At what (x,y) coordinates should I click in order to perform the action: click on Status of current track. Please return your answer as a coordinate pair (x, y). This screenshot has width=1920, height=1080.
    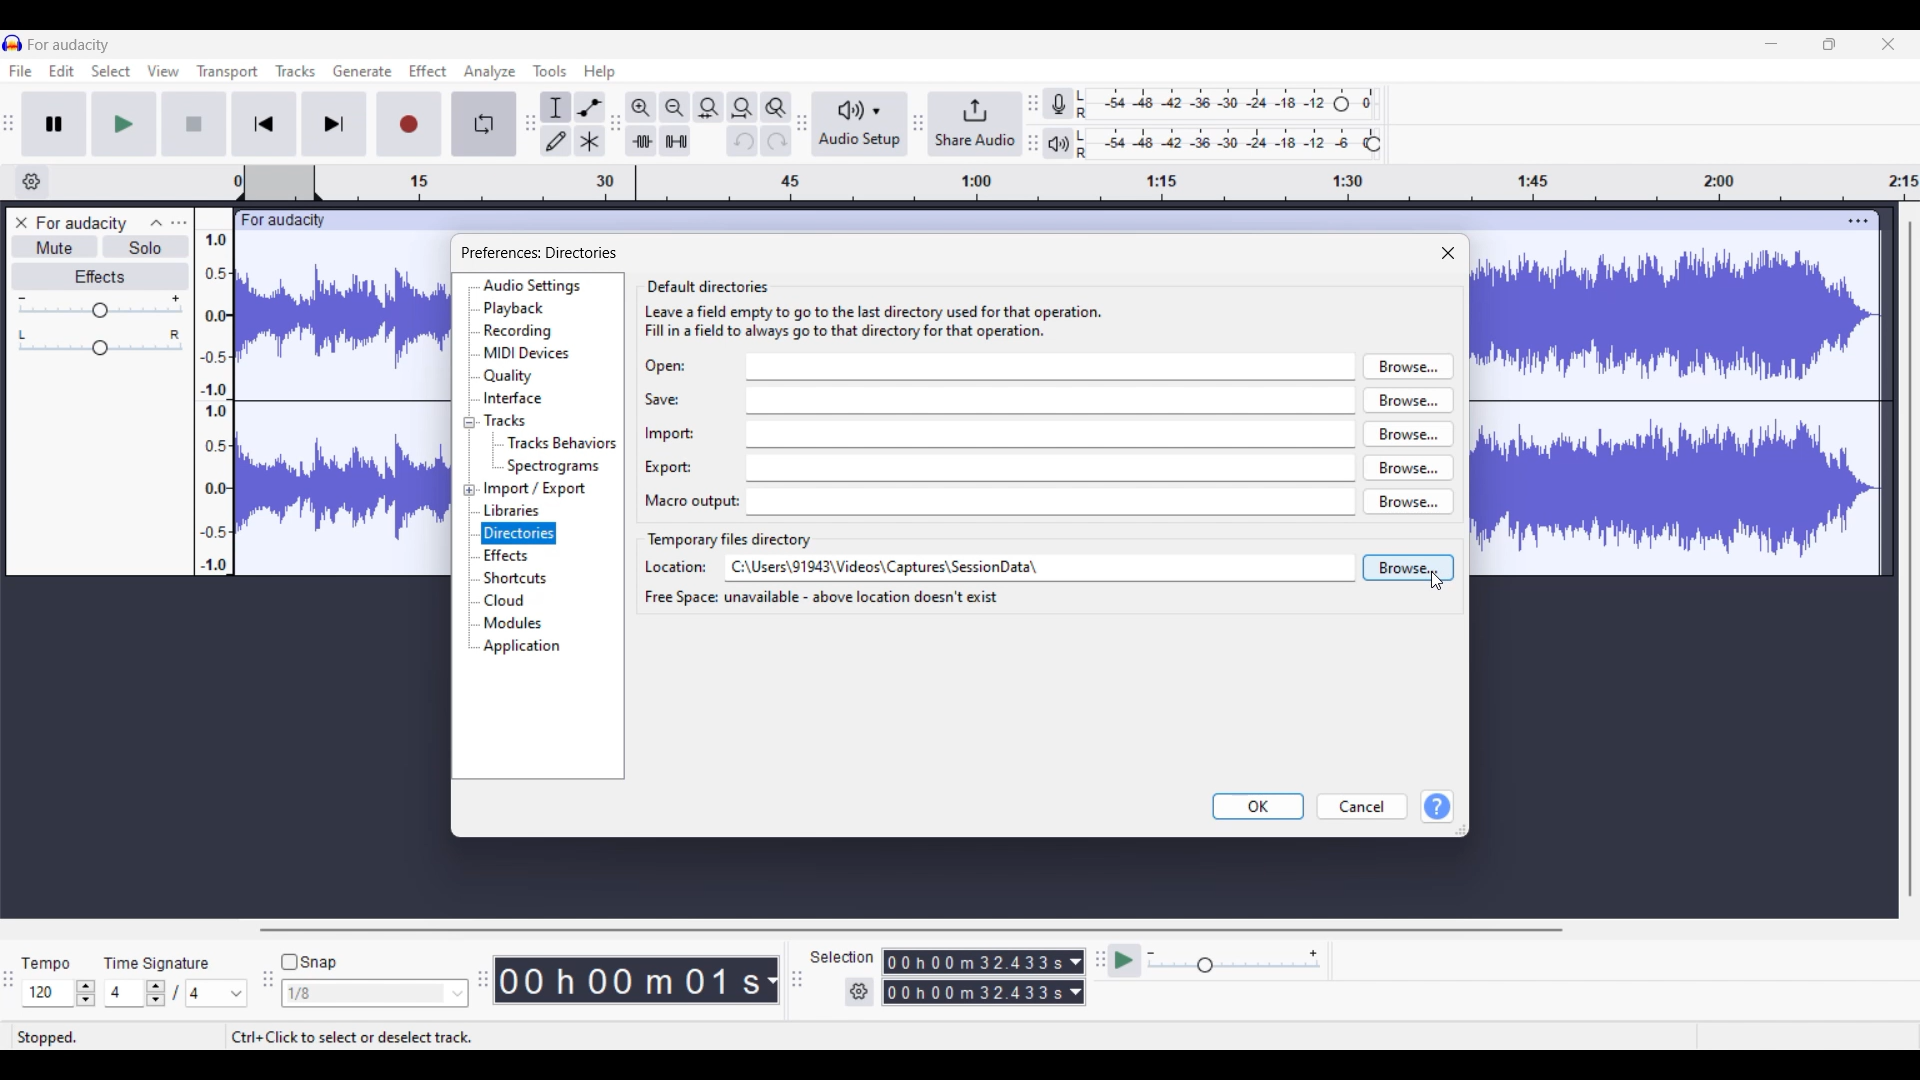
    Looking at the image, I should click on (50, 1036).